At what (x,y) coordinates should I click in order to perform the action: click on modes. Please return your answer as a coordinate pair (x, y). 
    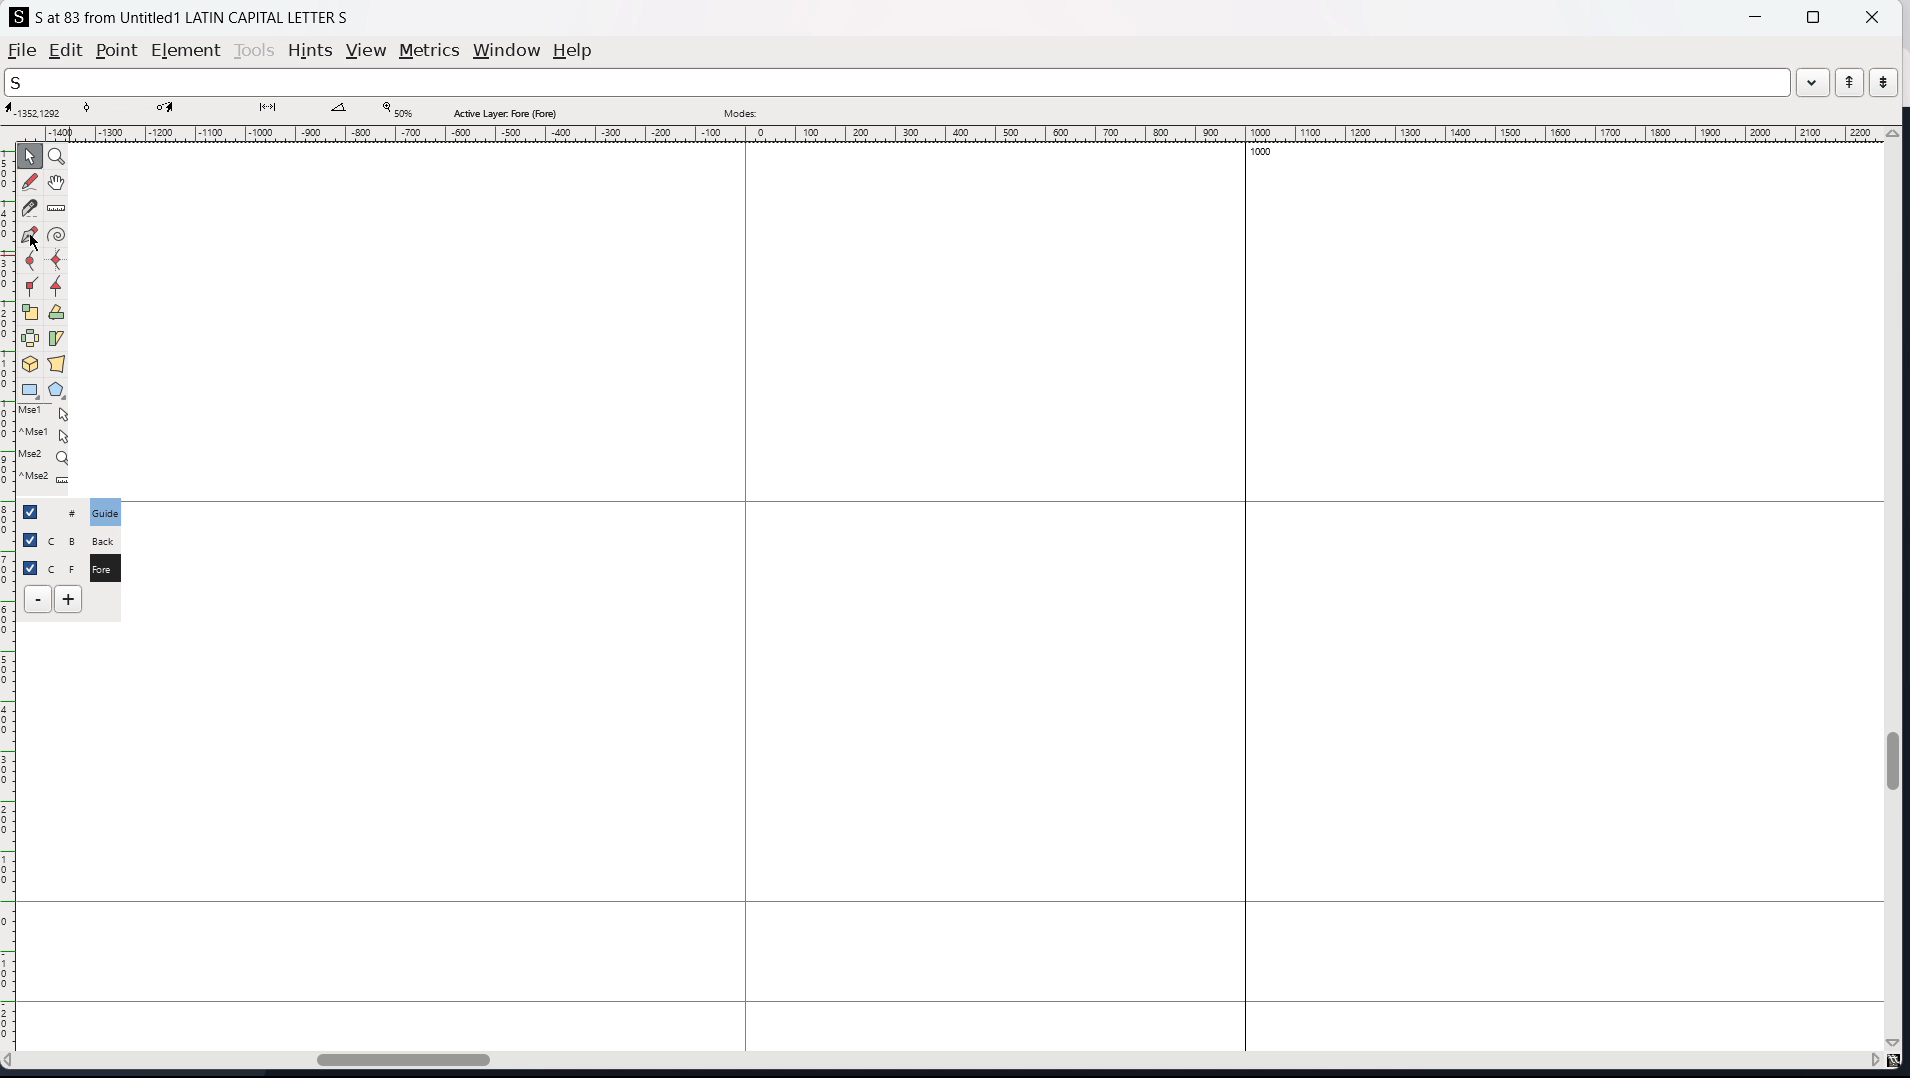
    Looking at the image, I should click on (740, 111).